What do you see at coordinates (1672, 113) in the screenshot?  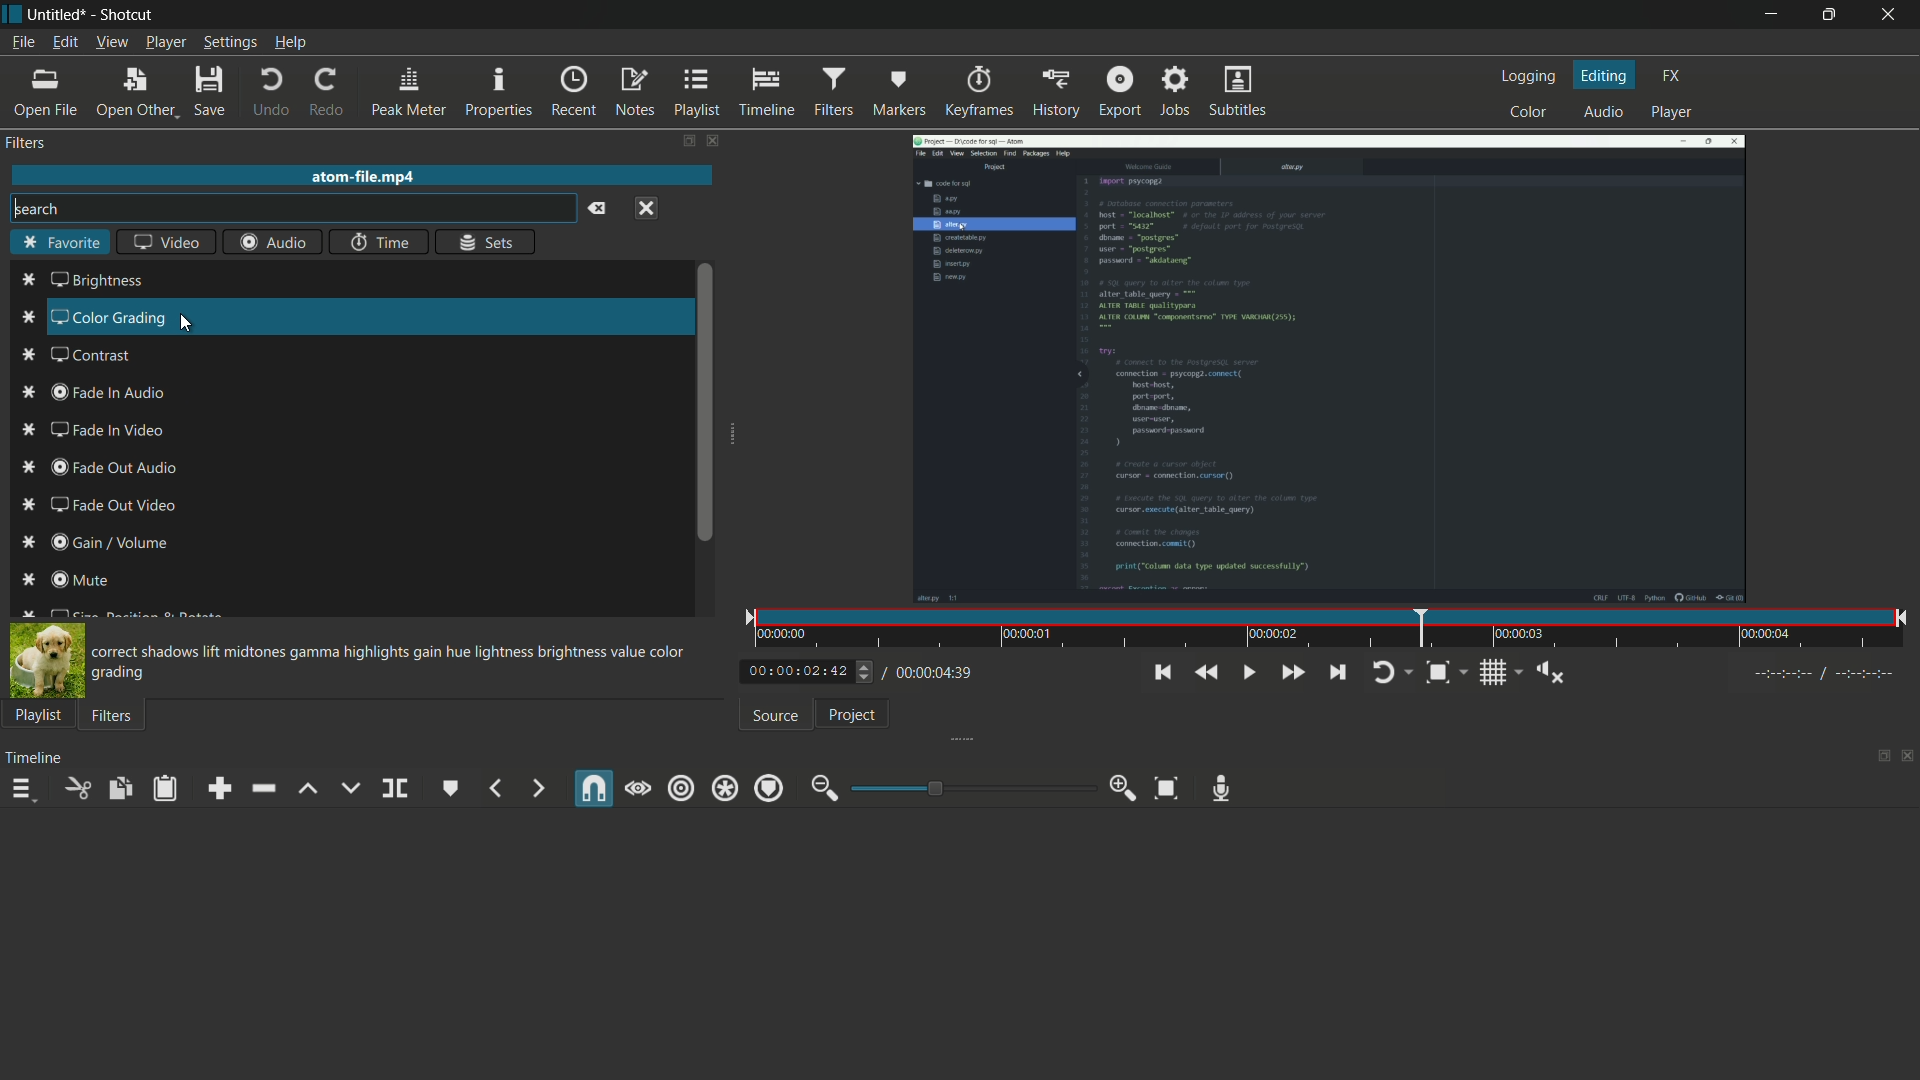 I see `player` at bounding box center [1672, 113].